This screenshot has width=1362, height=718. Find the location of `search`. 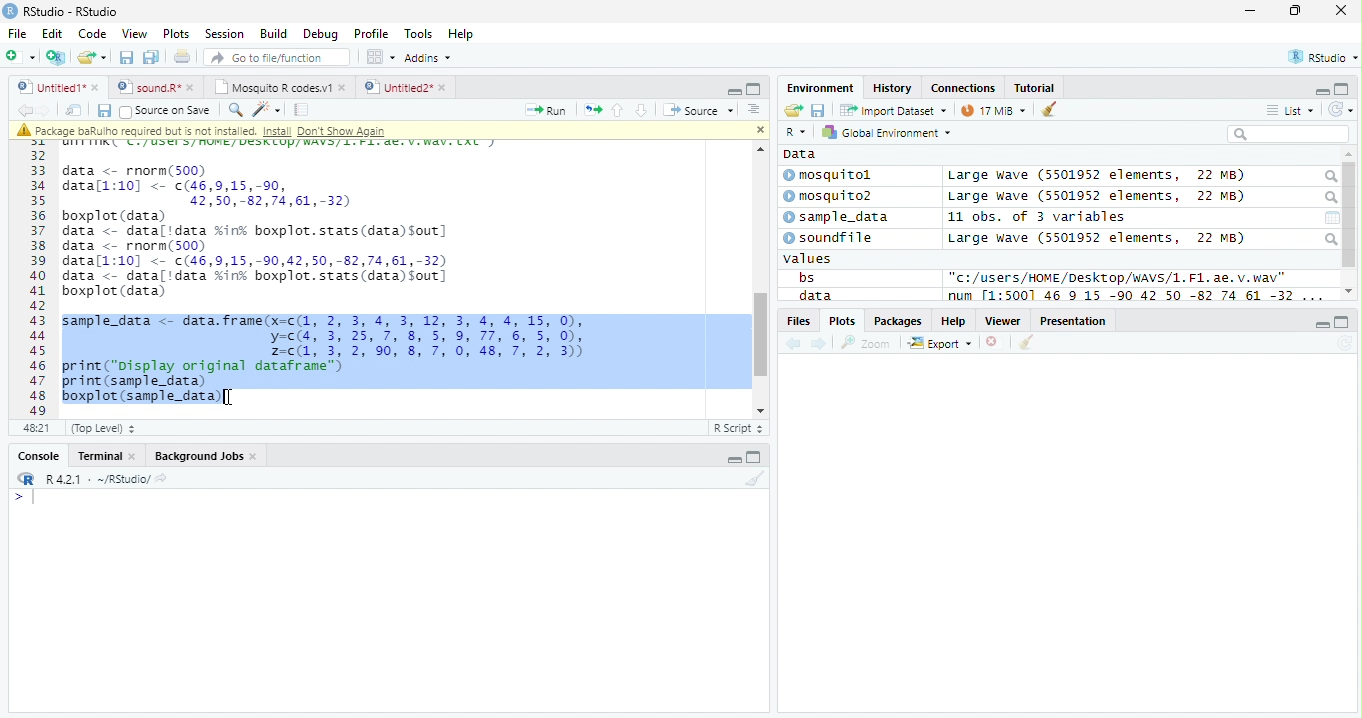

search is located at coordinates (1330, 239).